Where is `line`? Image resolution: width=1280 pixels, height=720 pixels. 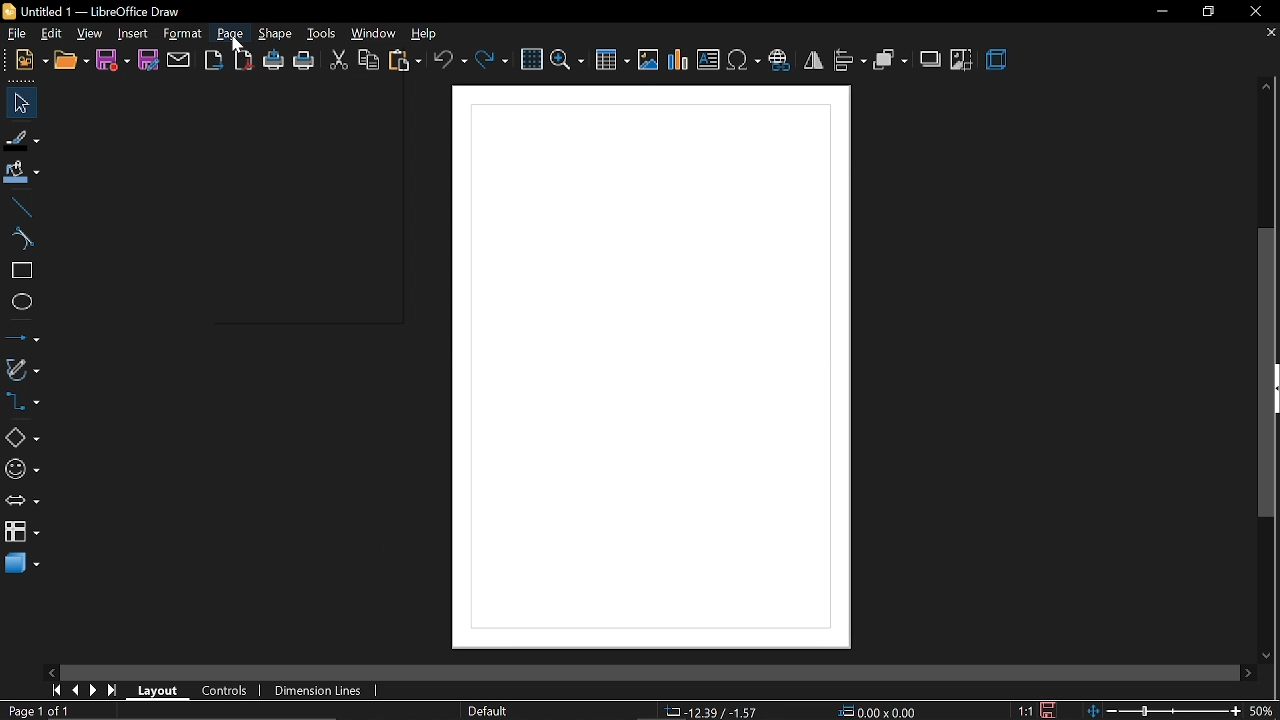 line is located at coordinates (21, 208).